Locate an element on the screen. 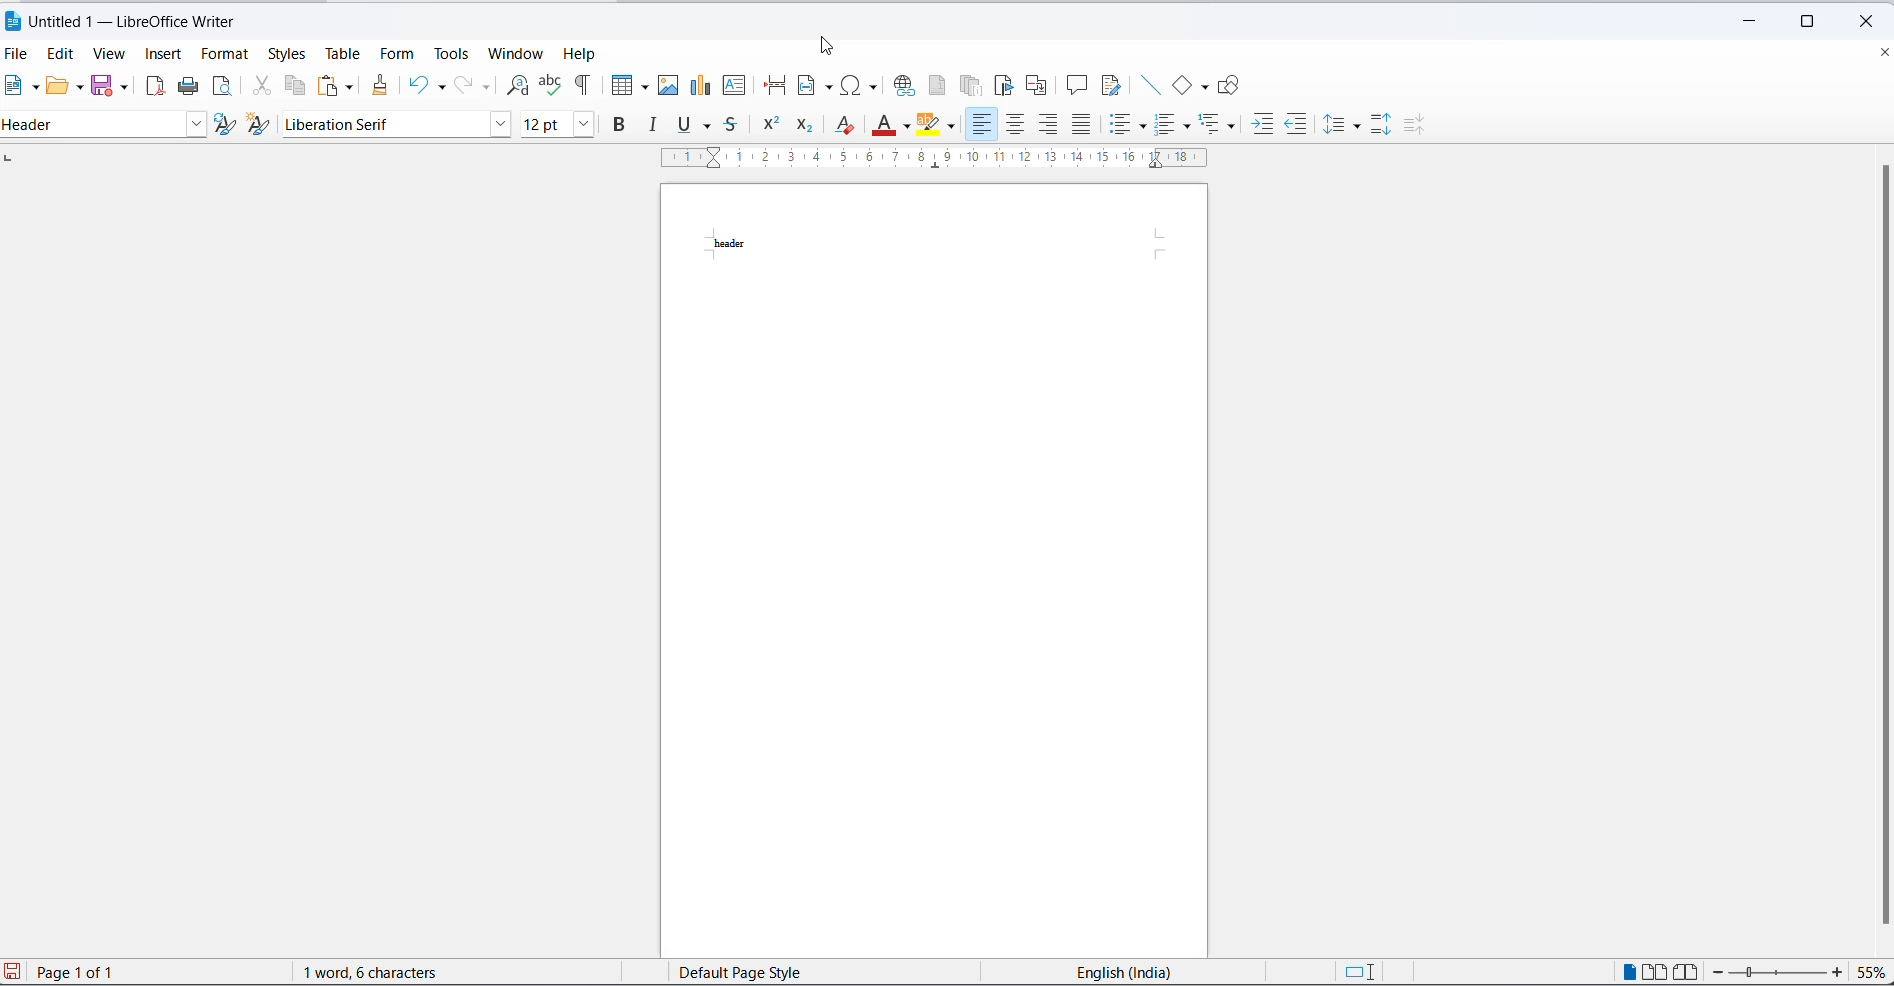  header is located at coordinates (723, 242).